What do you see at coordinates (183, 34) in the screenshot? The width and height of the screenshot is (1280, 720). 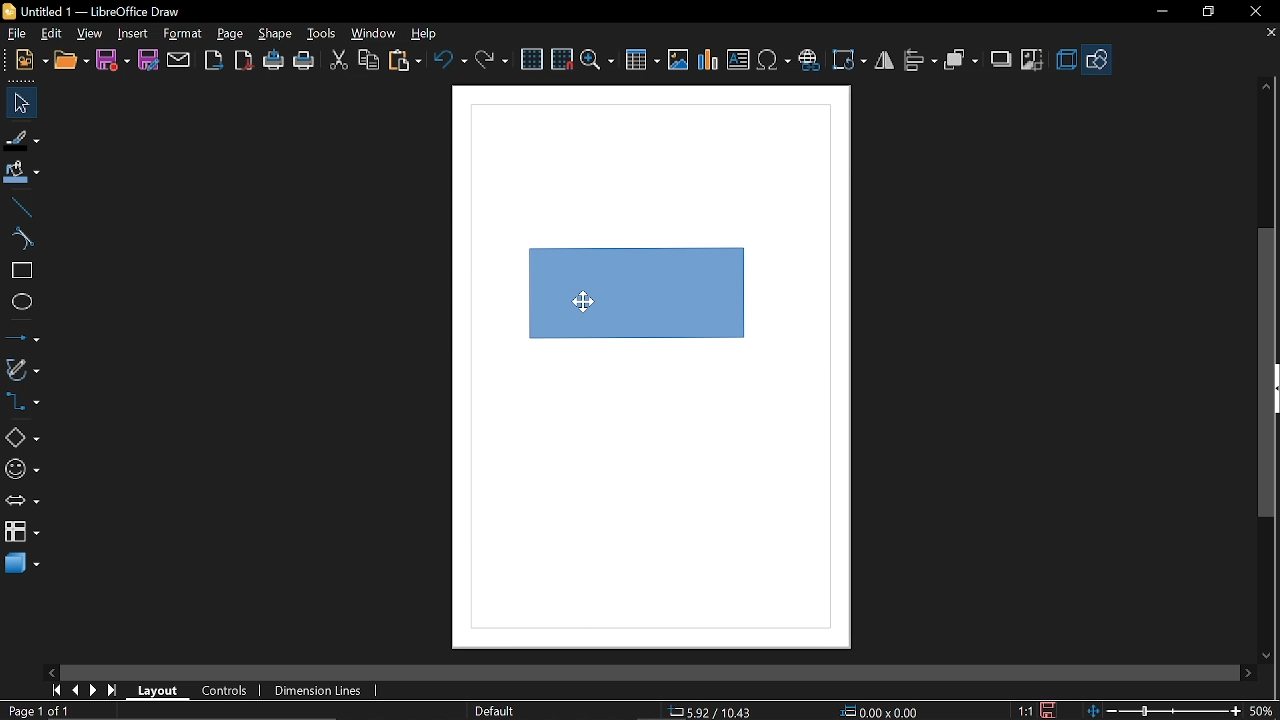 I see `Format` at bounding box center [183, 34].